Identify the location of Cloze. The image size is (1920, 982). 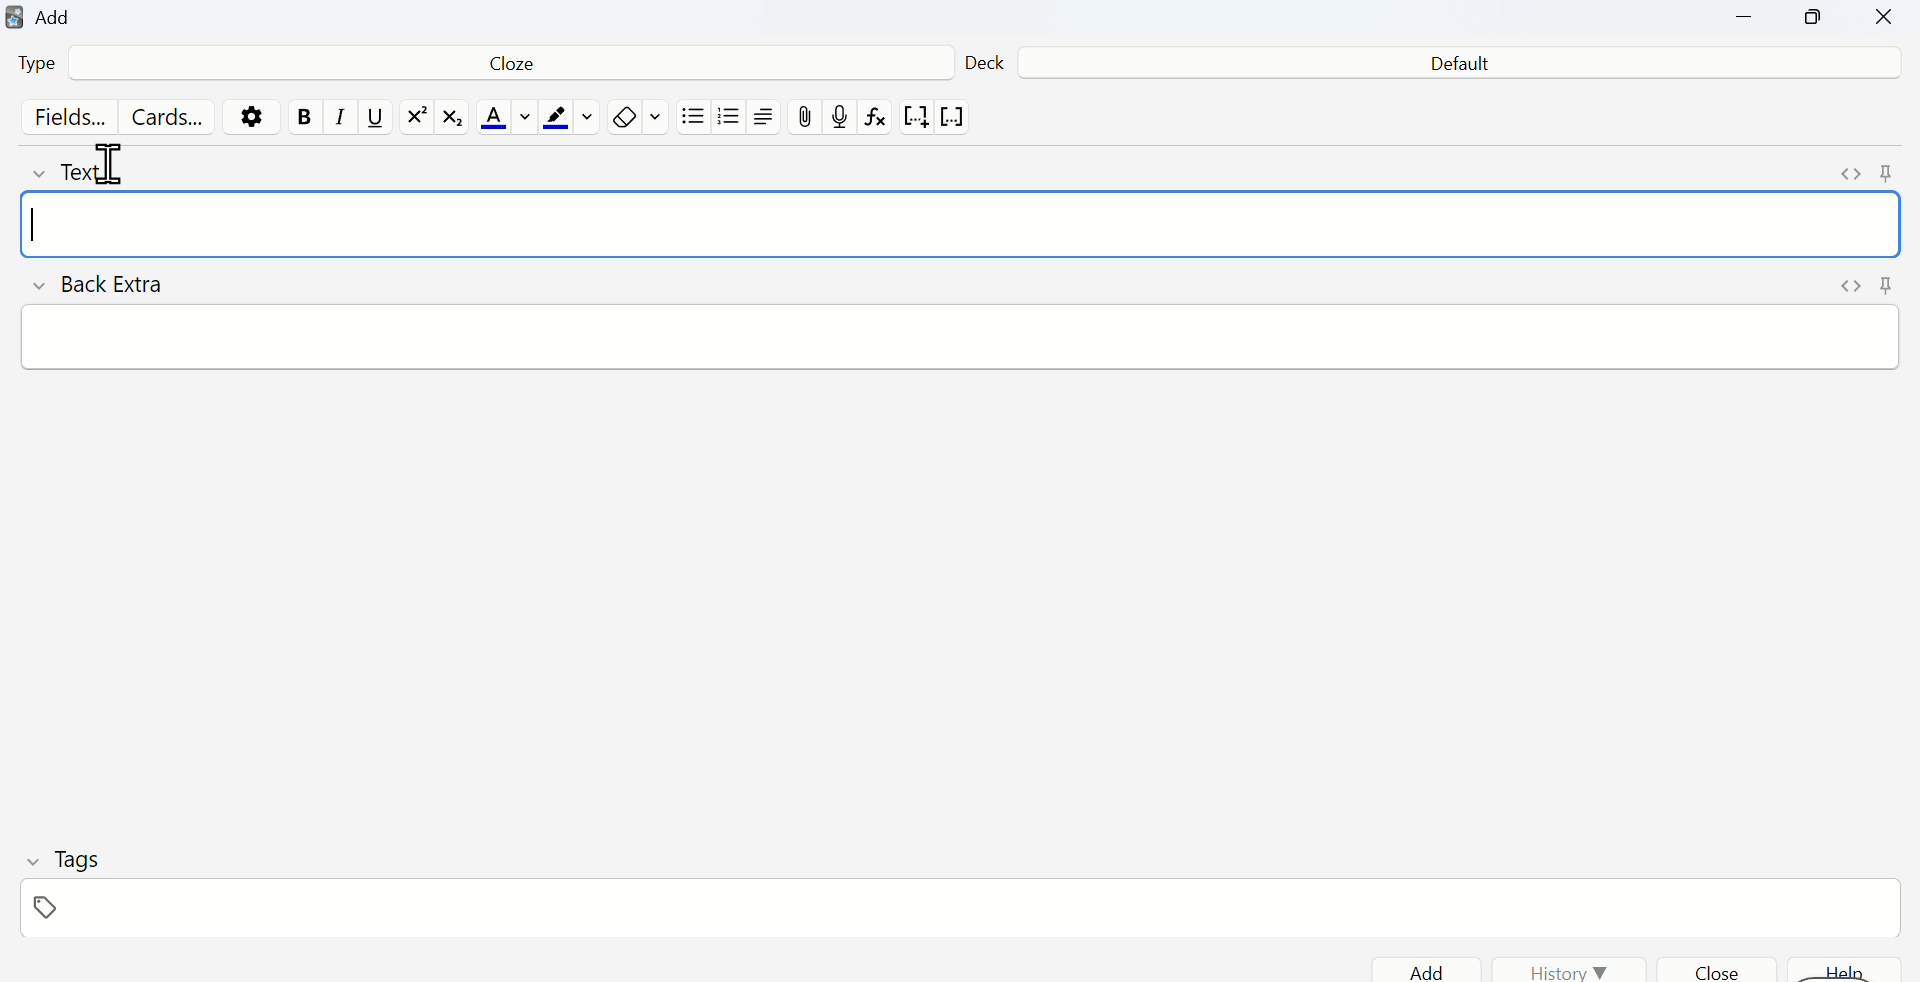
(504, 67).